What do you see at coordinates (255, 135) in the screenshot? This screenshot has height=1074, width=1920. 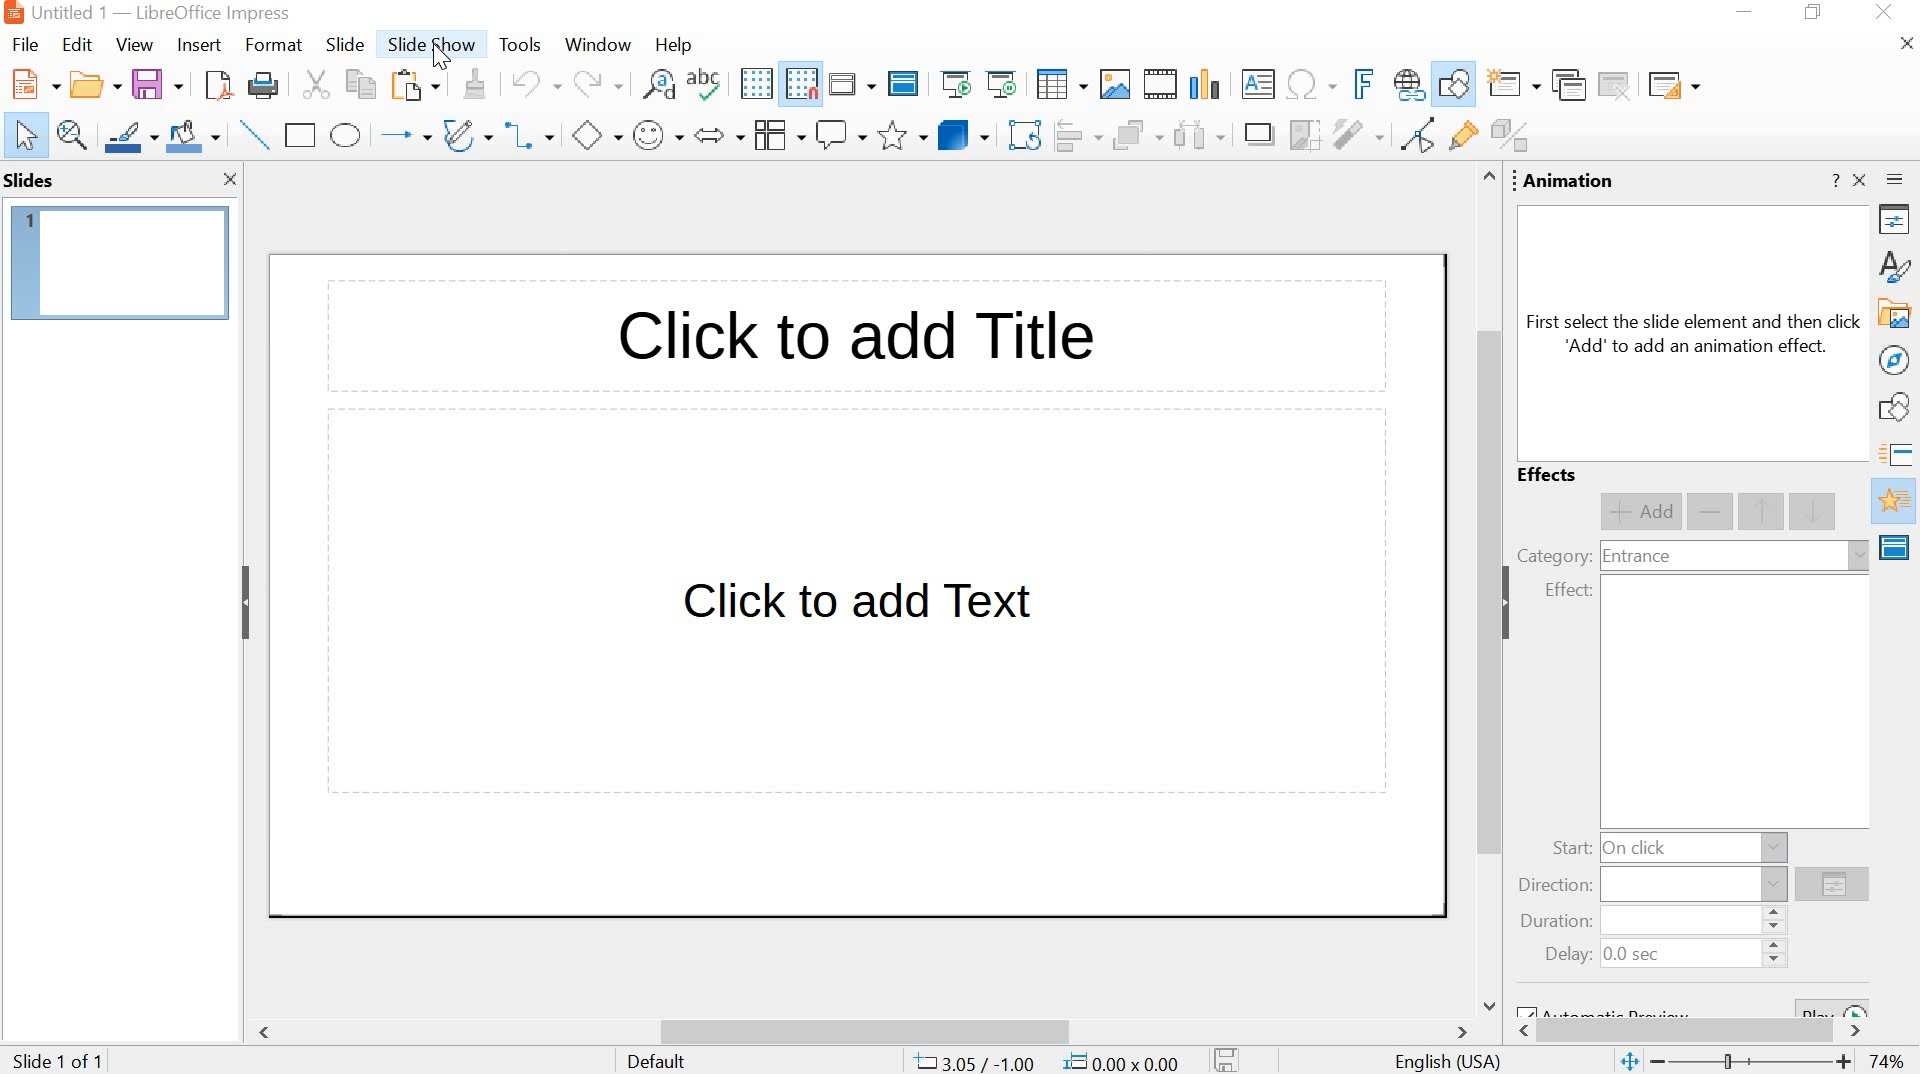 I see `insert line` at bounding box center [255, 135].